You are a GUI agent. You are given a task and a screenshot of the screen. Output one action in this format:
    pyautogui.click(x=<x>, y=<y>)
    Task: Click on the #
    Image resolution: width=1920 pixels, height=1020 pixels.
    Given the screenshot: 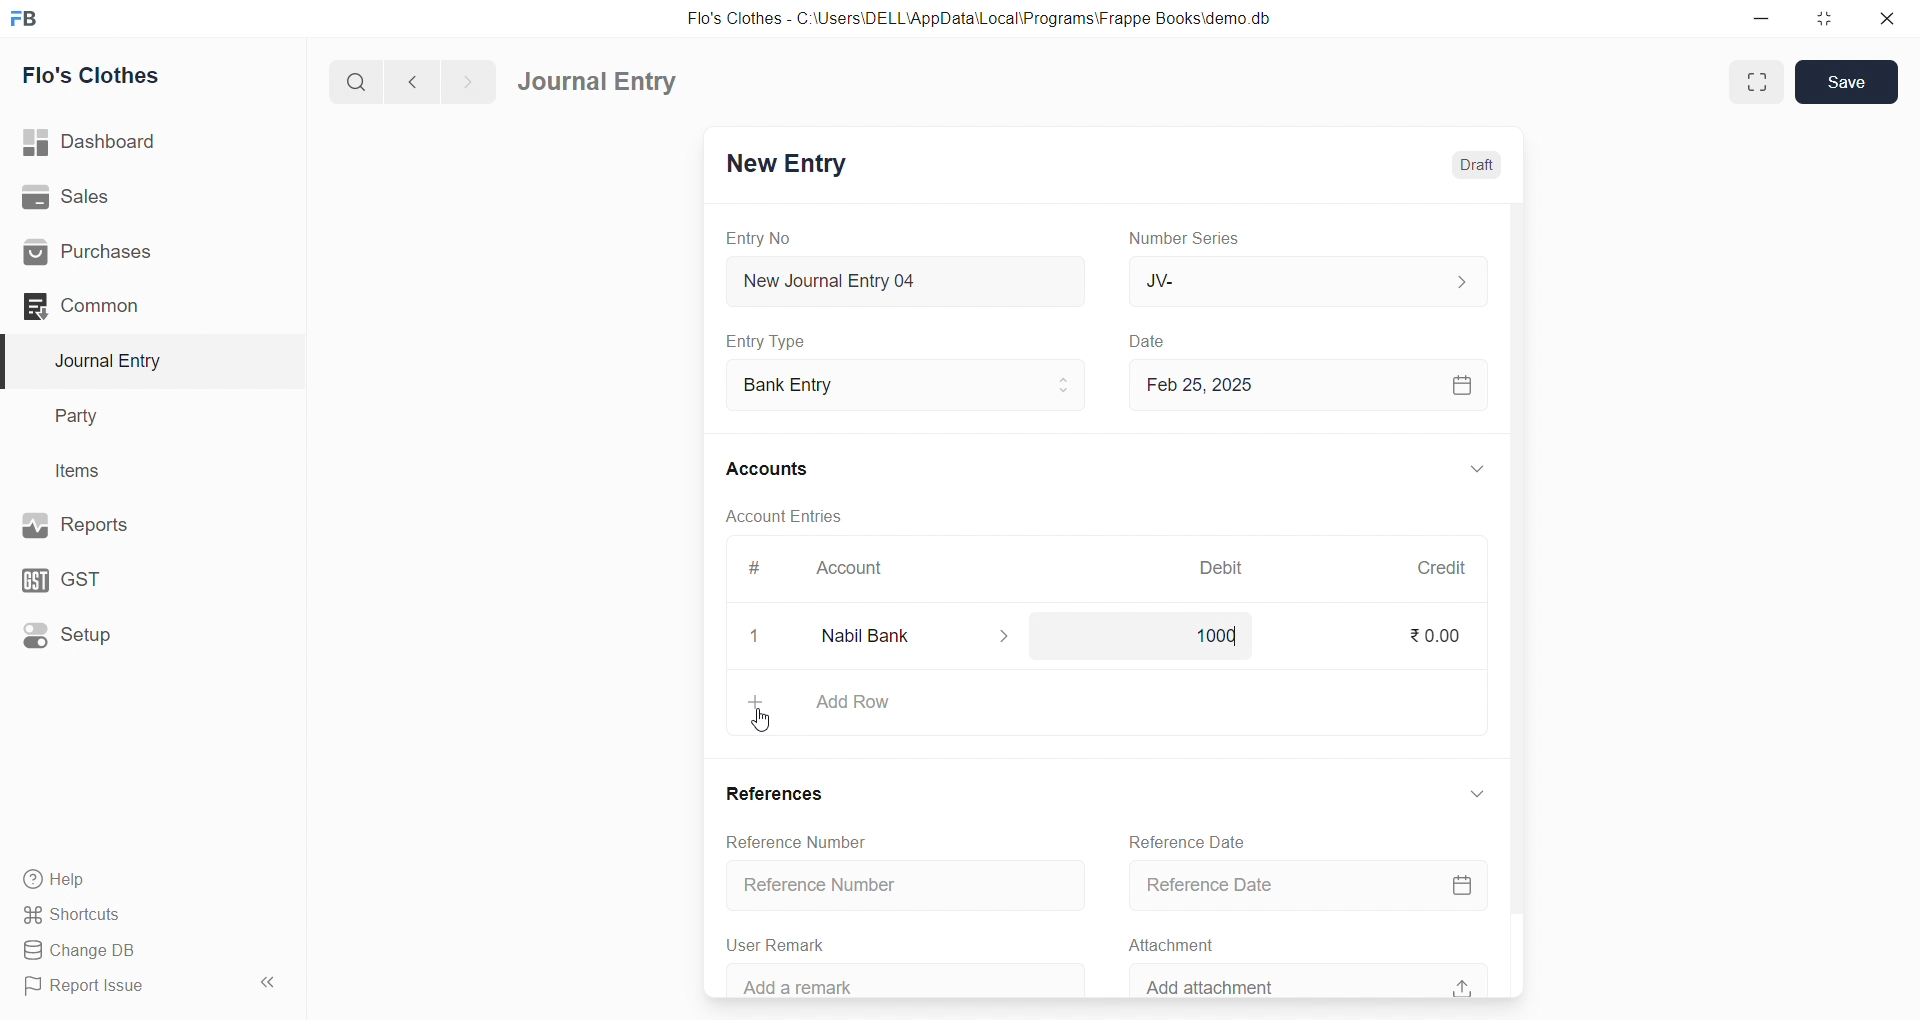 What is the action you would take?
    pyautogui.click(x=755, y=570)
    